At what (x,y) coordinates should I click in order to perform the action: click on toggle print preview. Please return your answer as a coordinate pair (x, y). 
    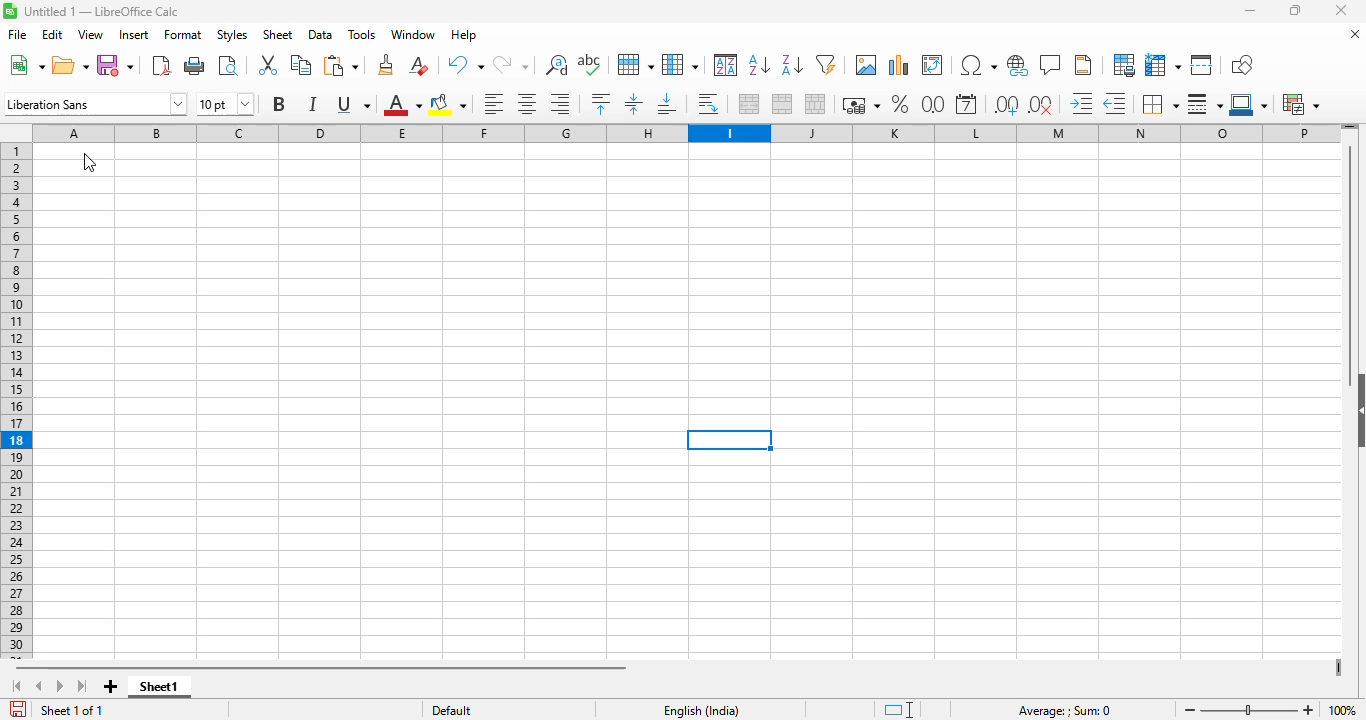
    Looking at the image, I should click on (228, 65).